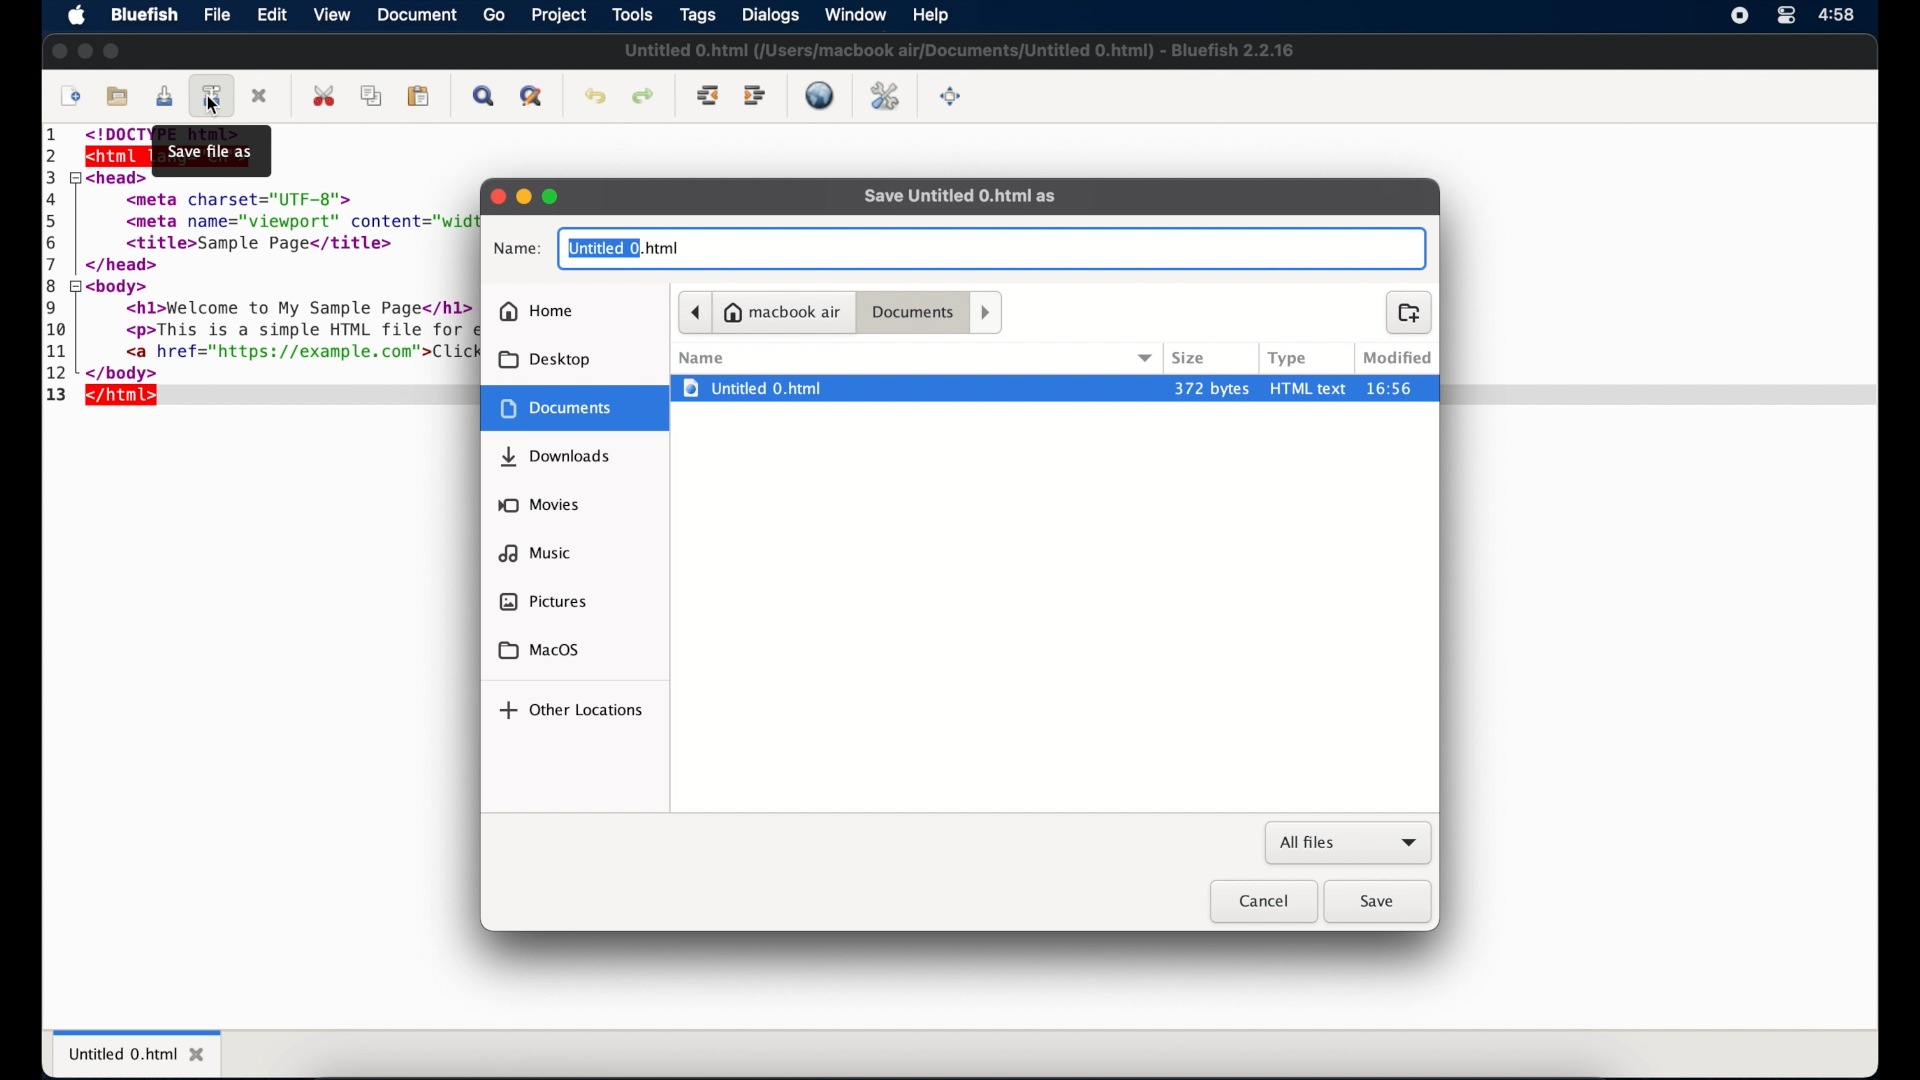 This screenshot has height=1080, width=1920. I want to click on new, so click(71, 97).